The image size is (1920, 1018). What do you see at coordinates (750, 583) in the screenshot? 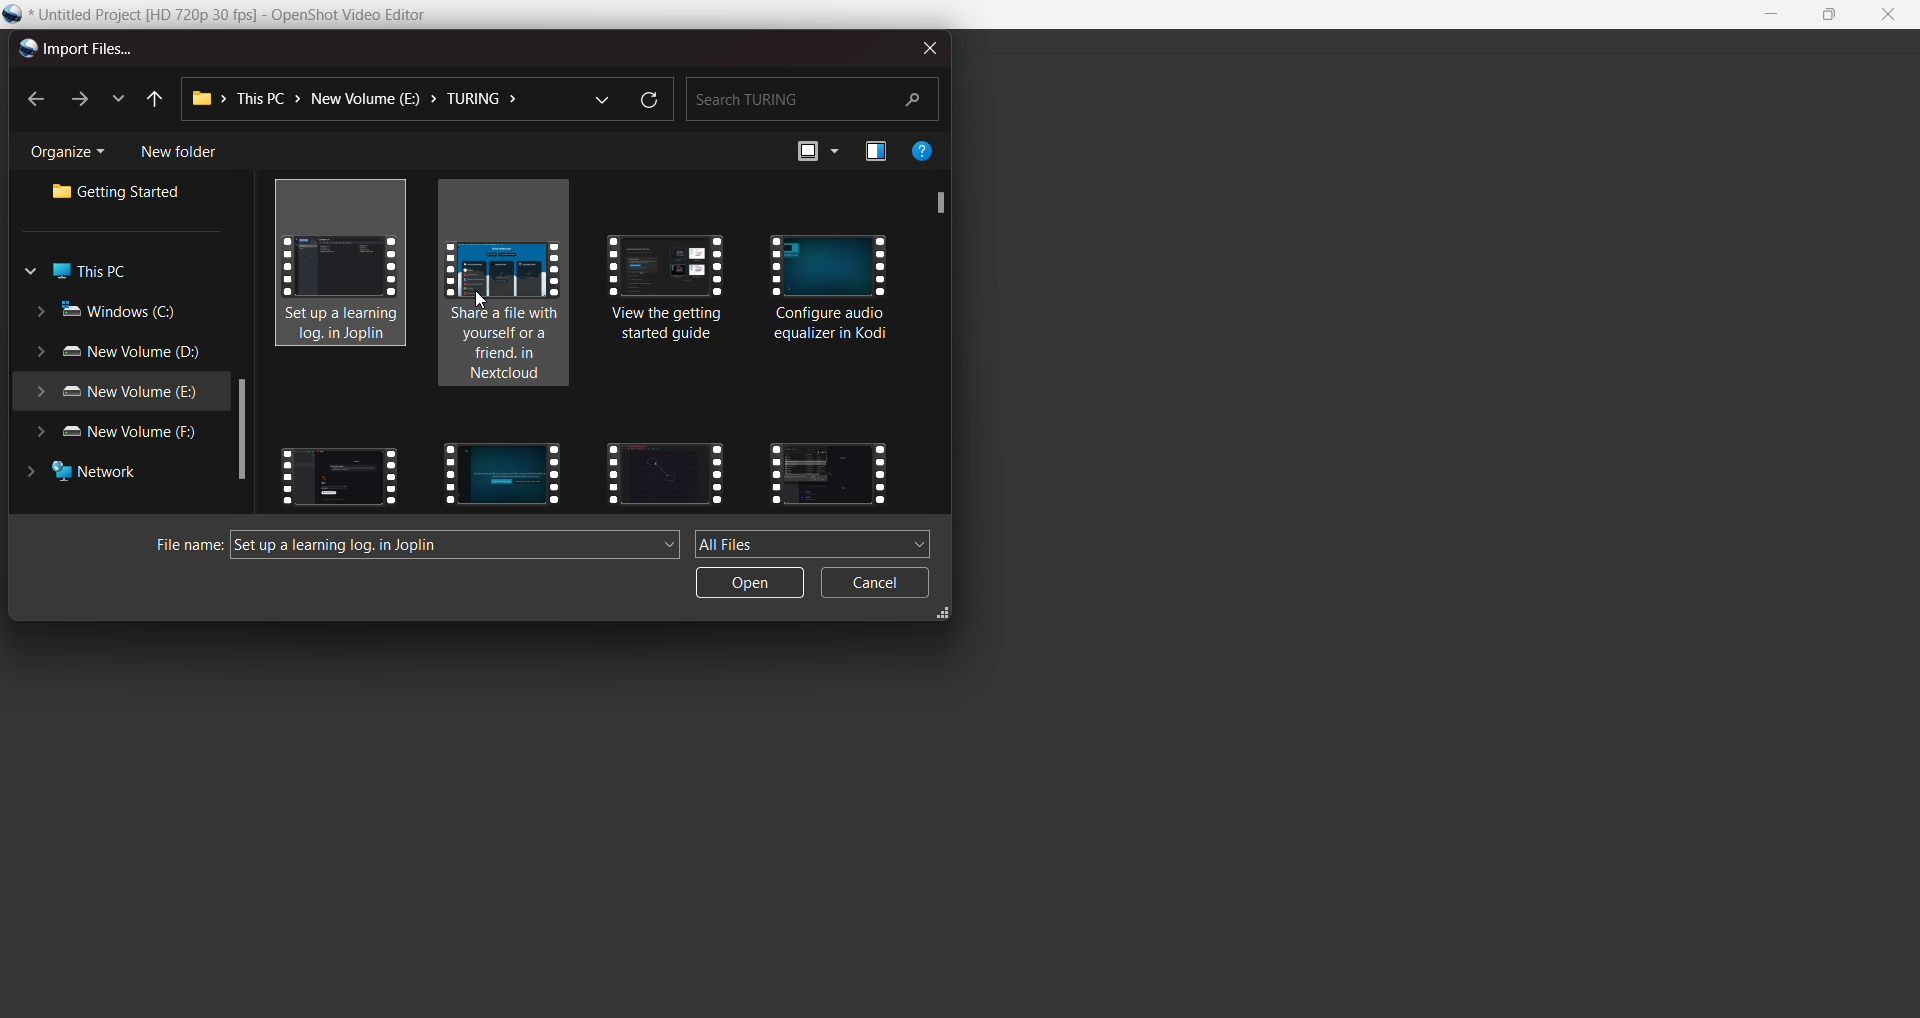
I see `open` at bounding box center [750, 583].